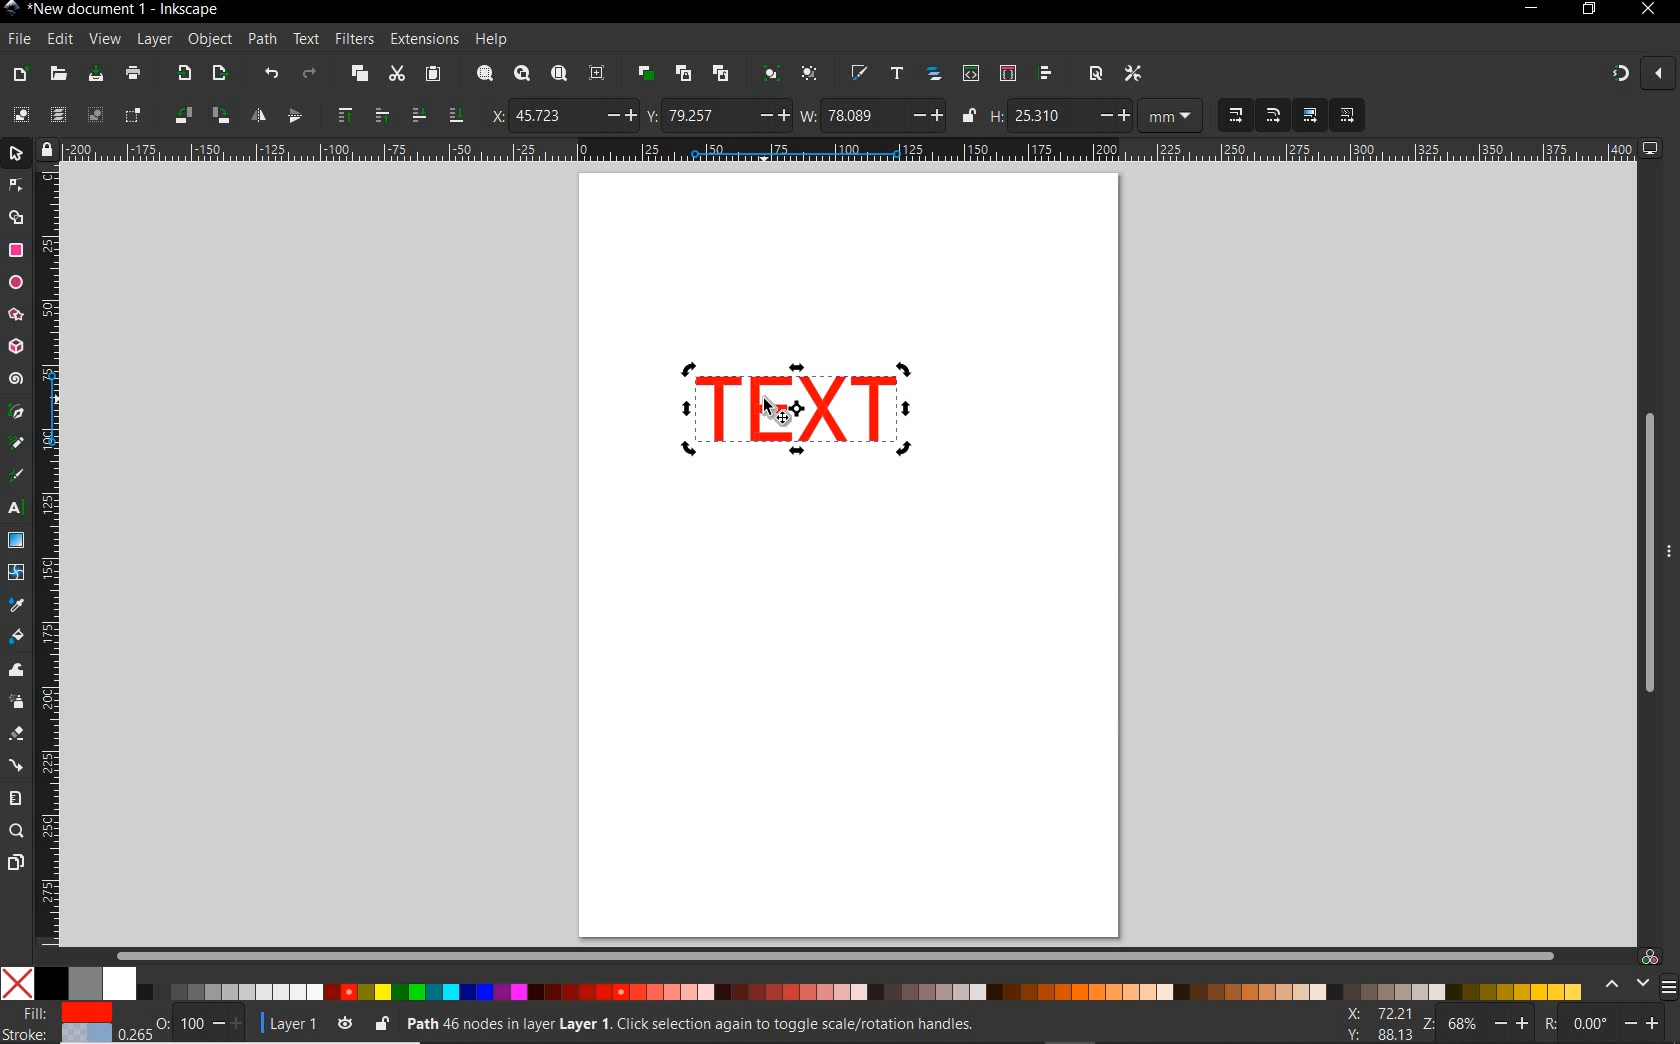 The image size is (1680, 1044). What do you see at coordinates (1373, 1025) in the screenshot?
I see `CURSOR COORDINATES` at bounding box center [1373, 1025].